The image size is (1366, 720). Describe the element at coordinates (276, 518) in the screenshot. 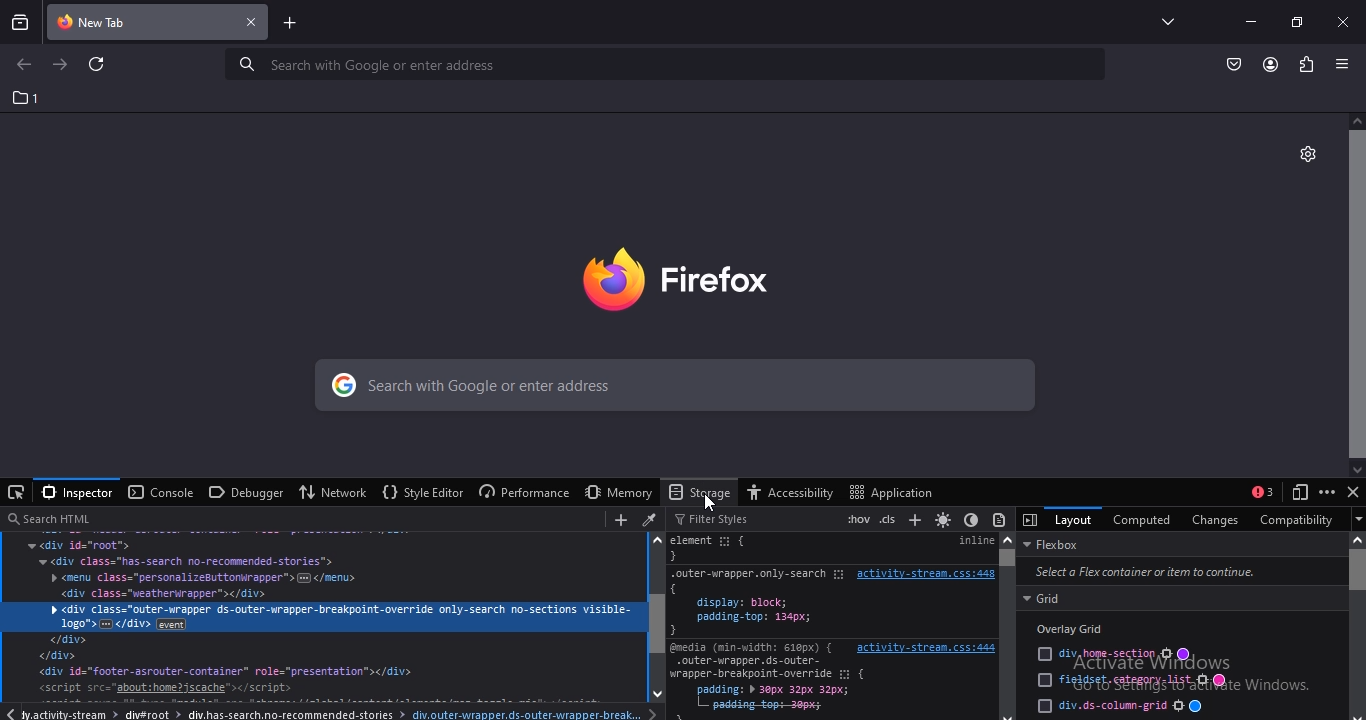

I see `search` at that location.